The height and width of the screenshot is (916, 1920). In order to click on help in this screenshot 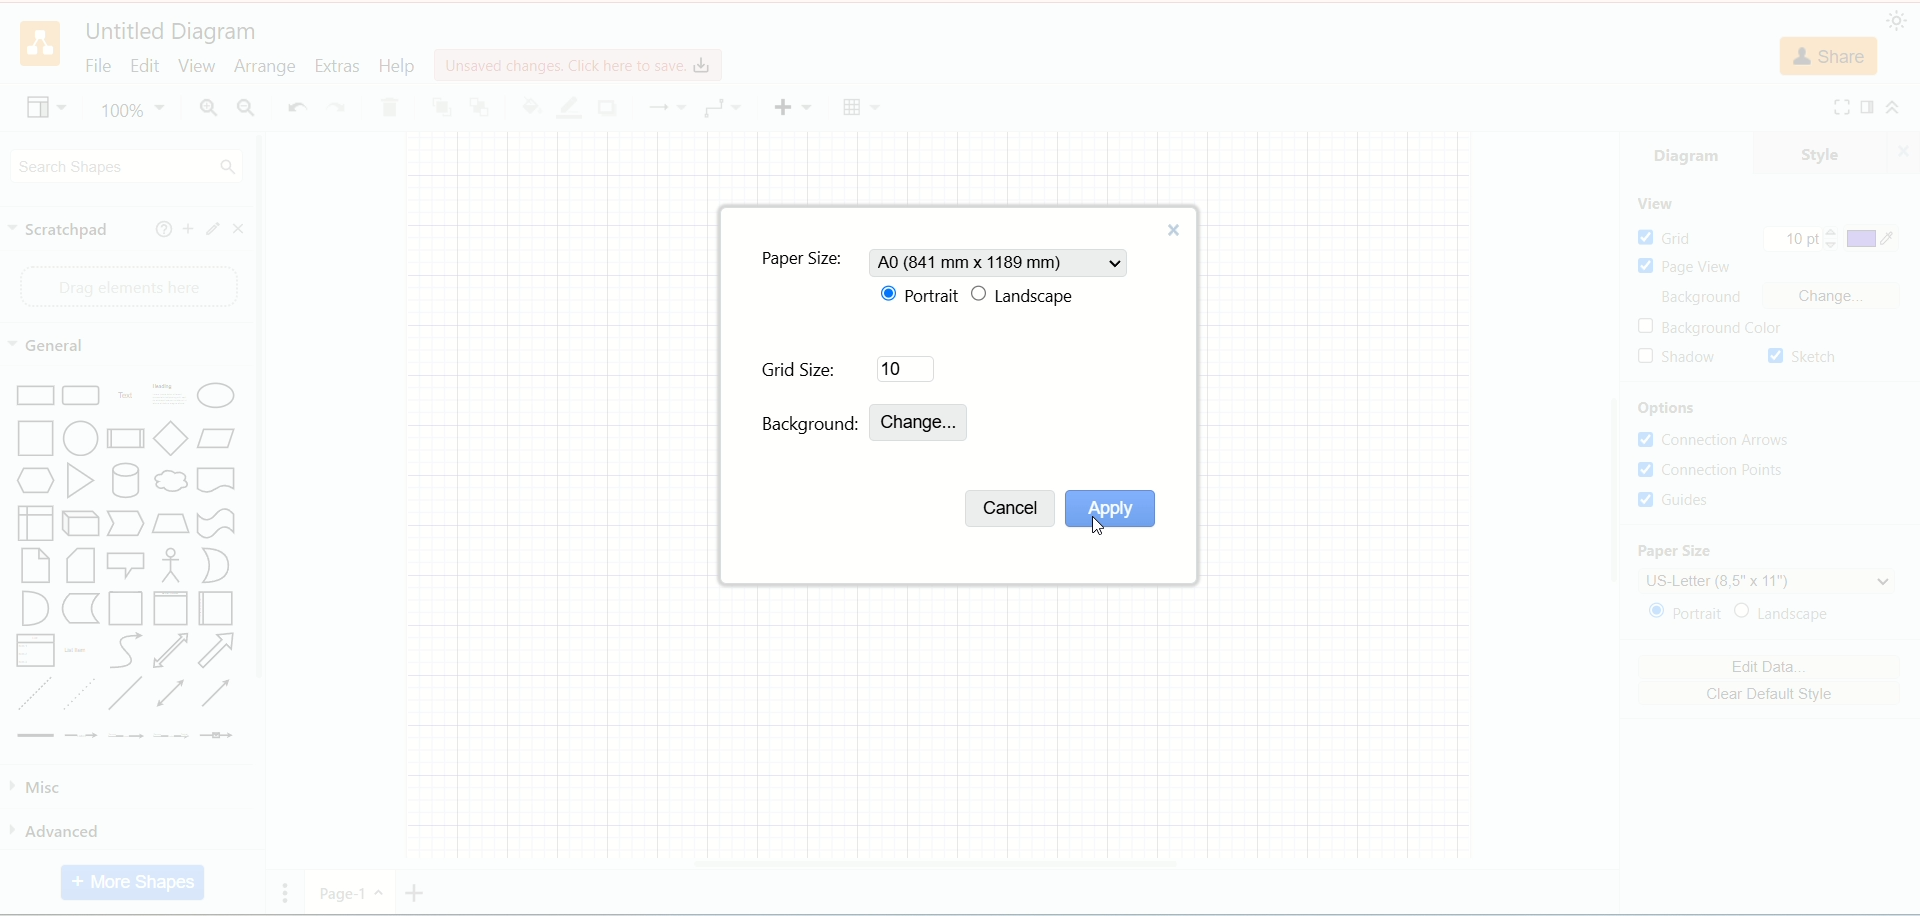, I will do `click(158, 229)`.